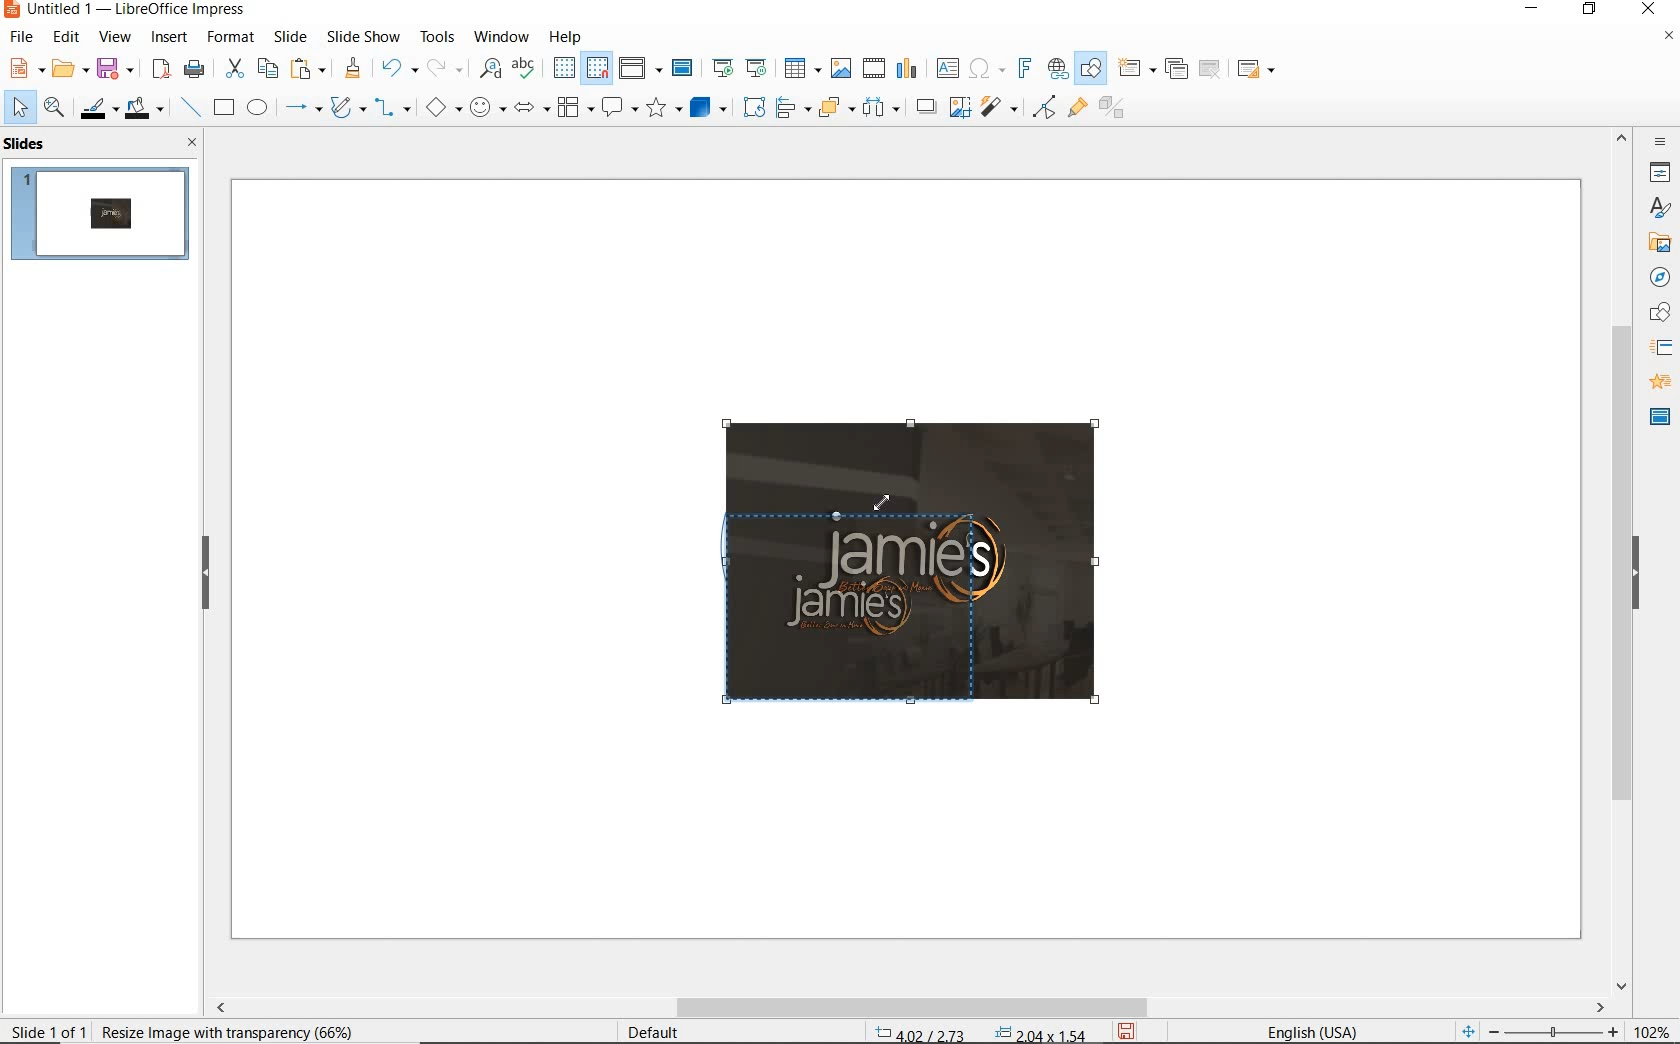 The width and height of the screenshot is (1680, 1044). I want to click on new slide, so click(1136, 69).